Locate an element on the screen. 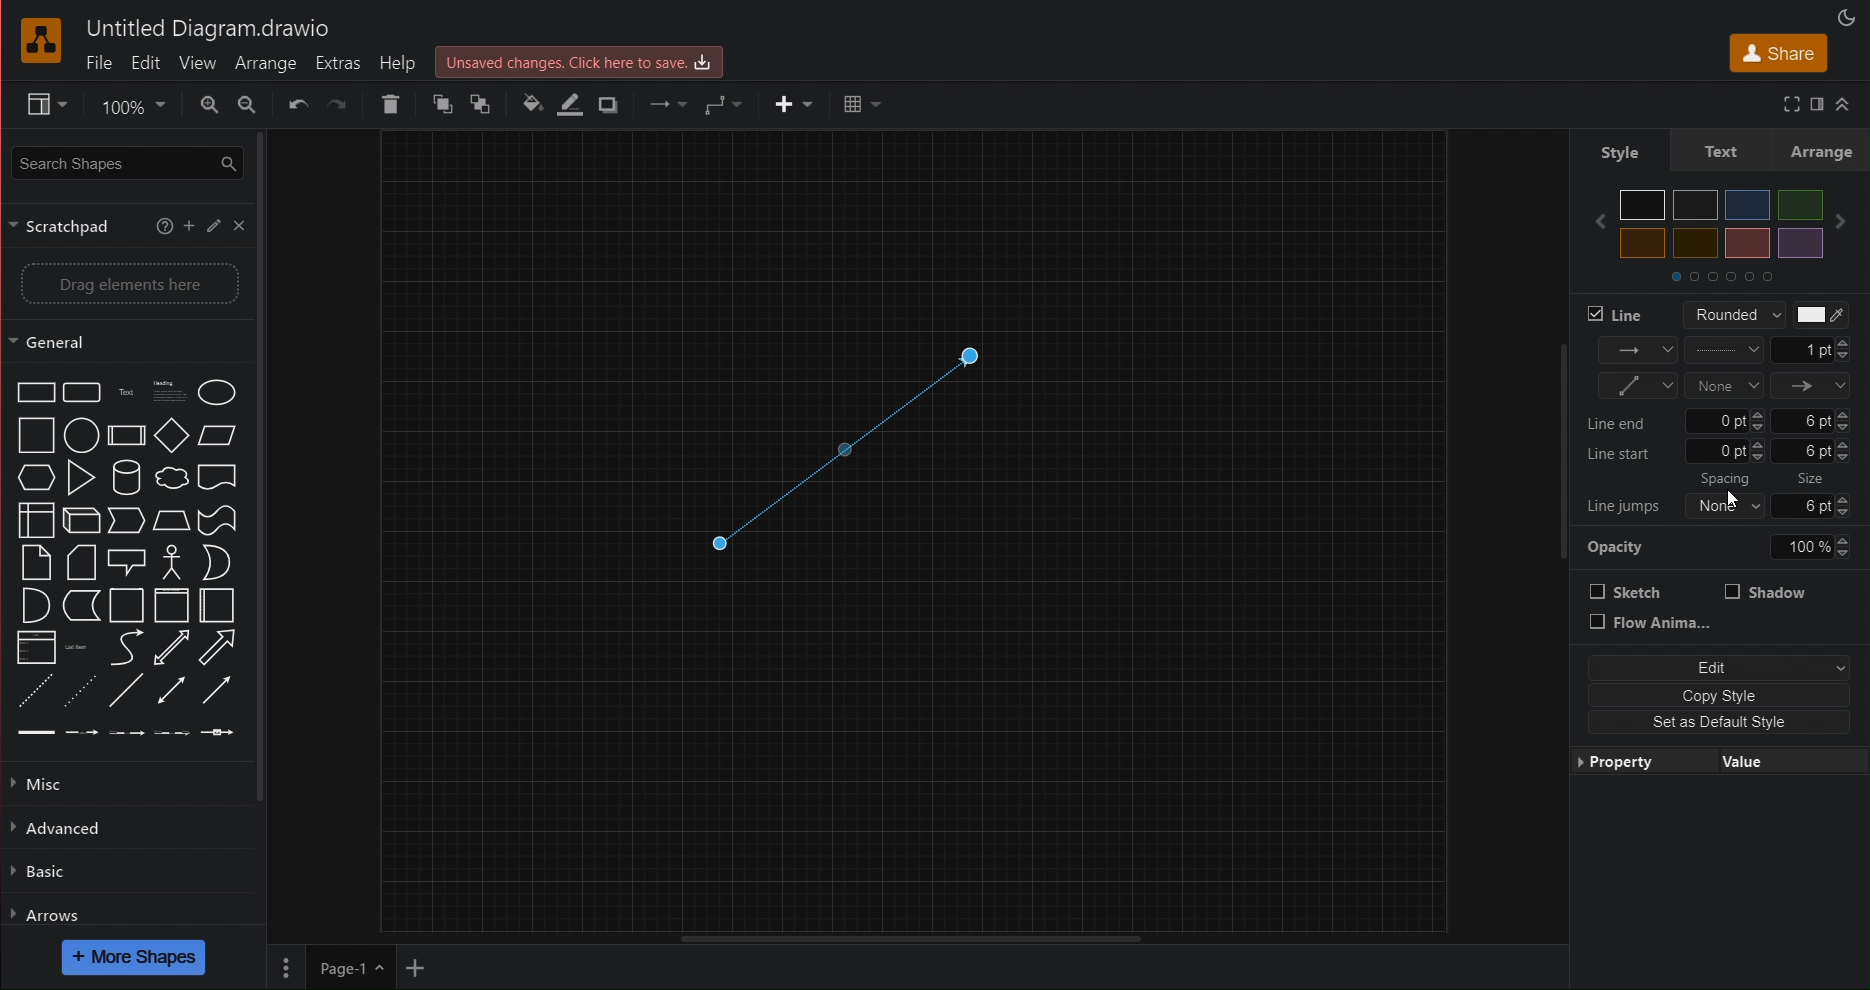 The image size is (1870, 990). Drag elements here is located at coordinates (130, 285).